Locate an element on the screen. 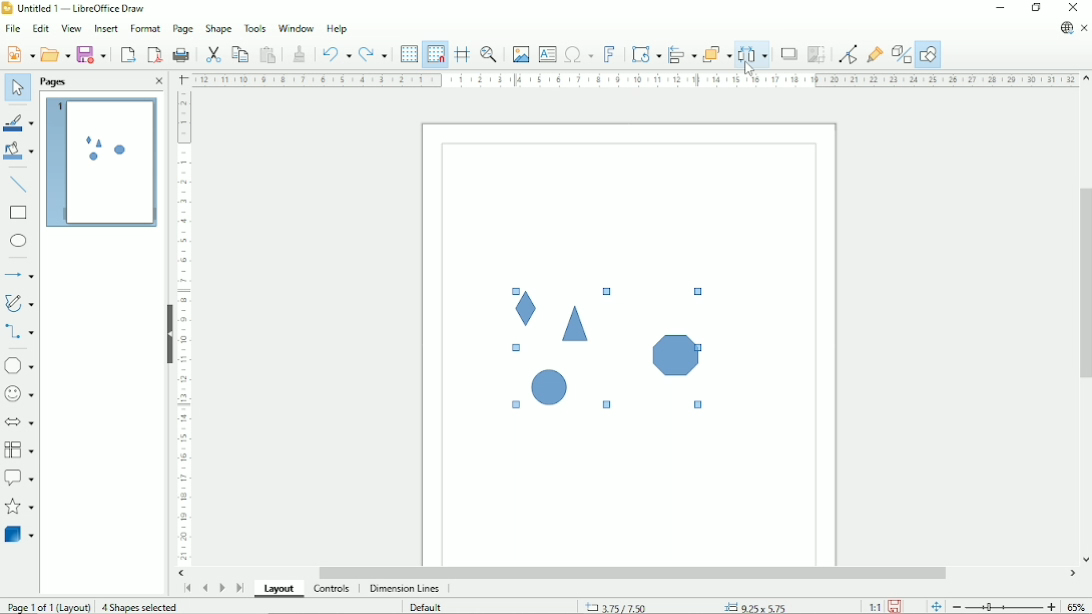 This screenshot has height=614, width=1092. Horizontal scale is located at coordinates (634, 79).